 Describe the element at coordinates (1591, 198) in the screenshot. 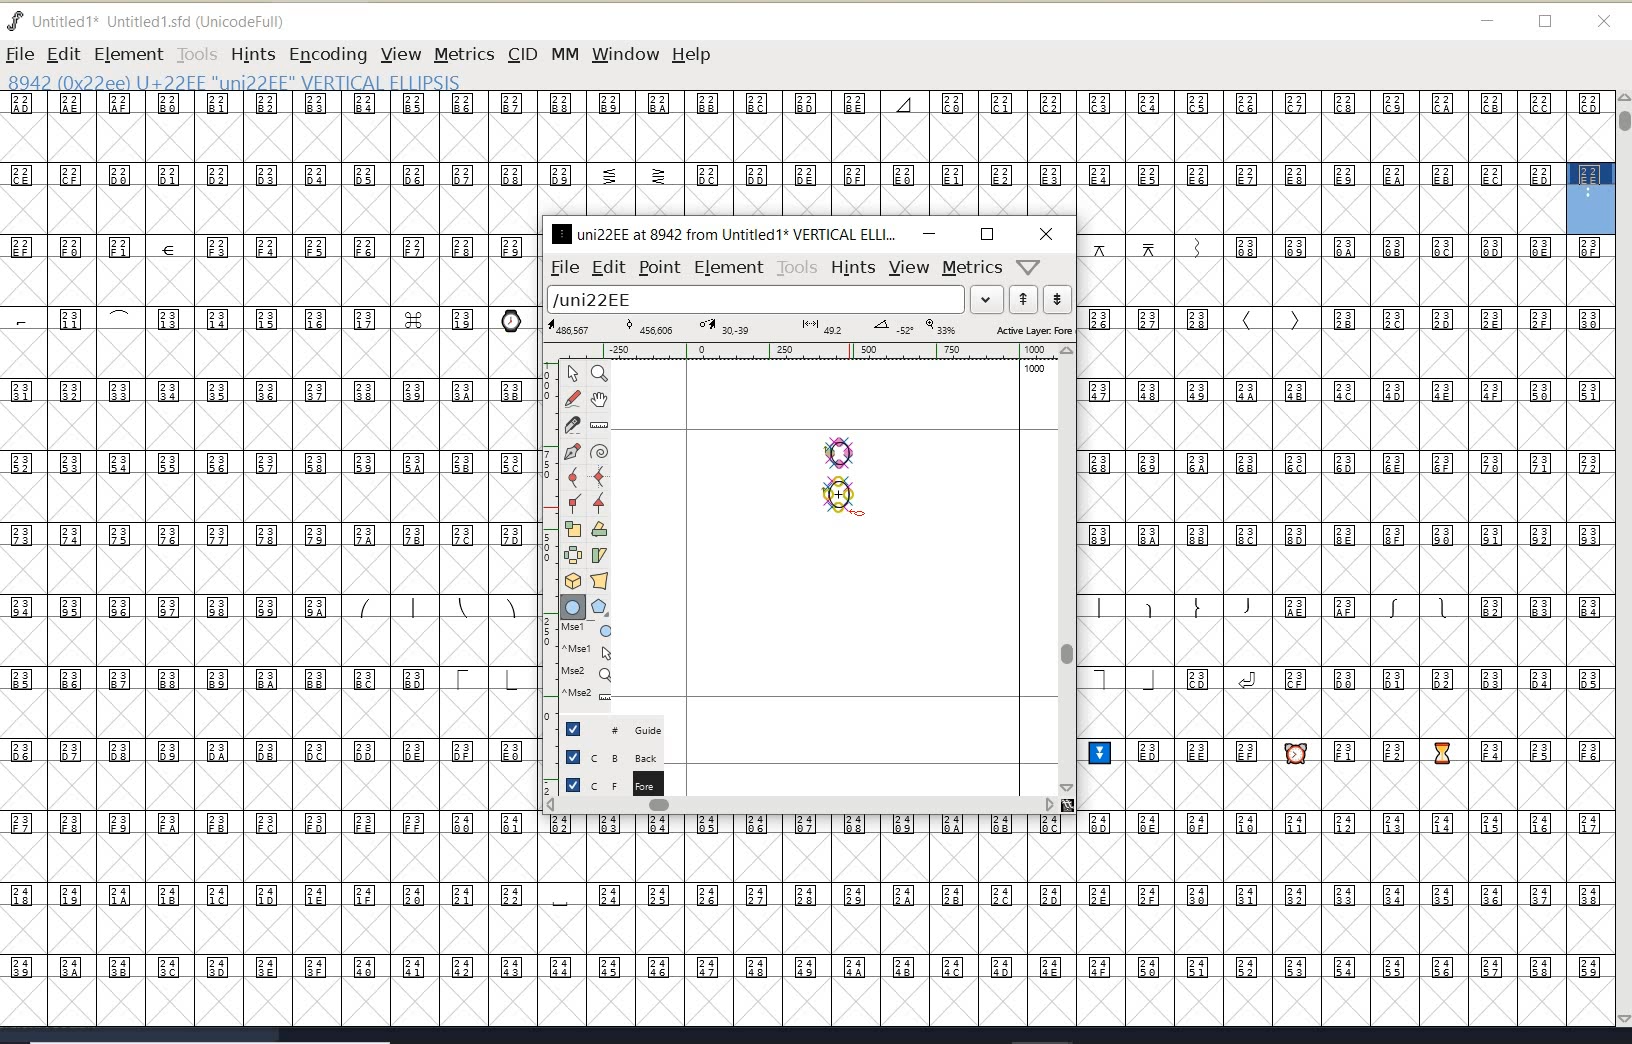

I see `glyph selected` at that location.